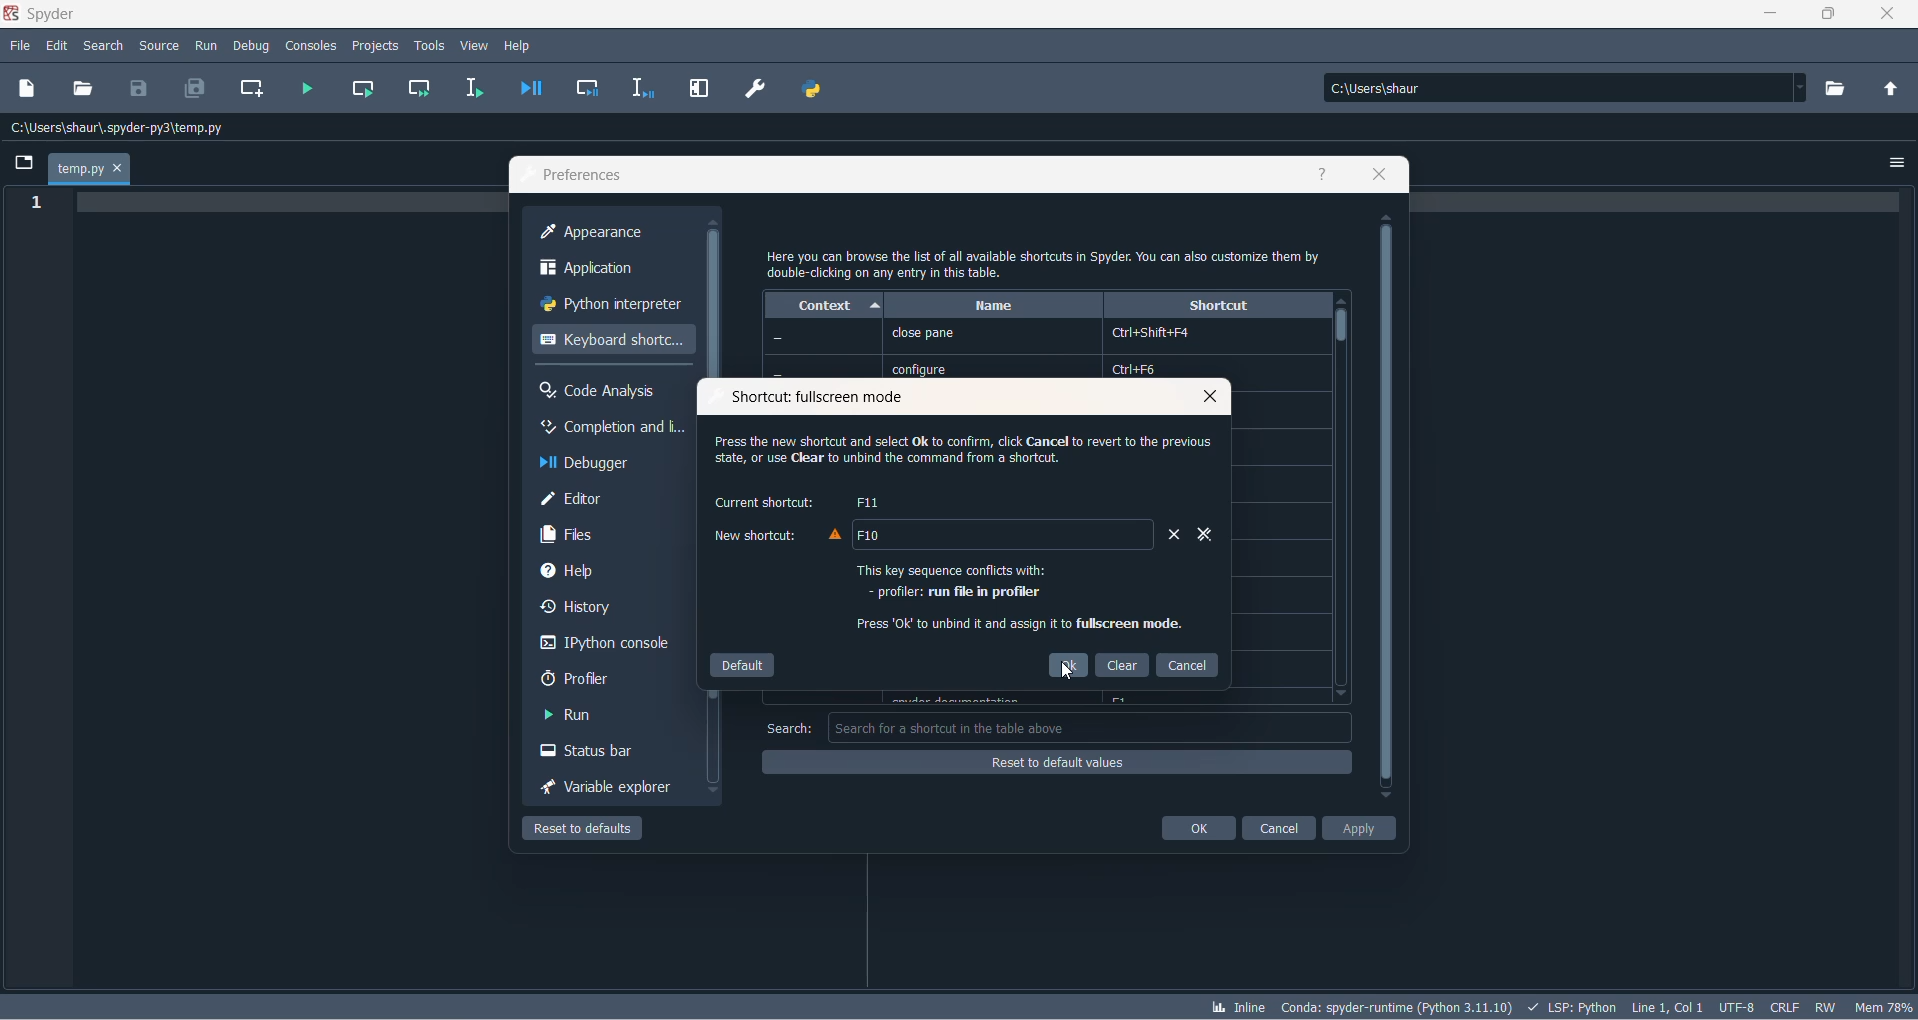 The image size is (1918, 1020). I want to click on line number, so click(41, 204).